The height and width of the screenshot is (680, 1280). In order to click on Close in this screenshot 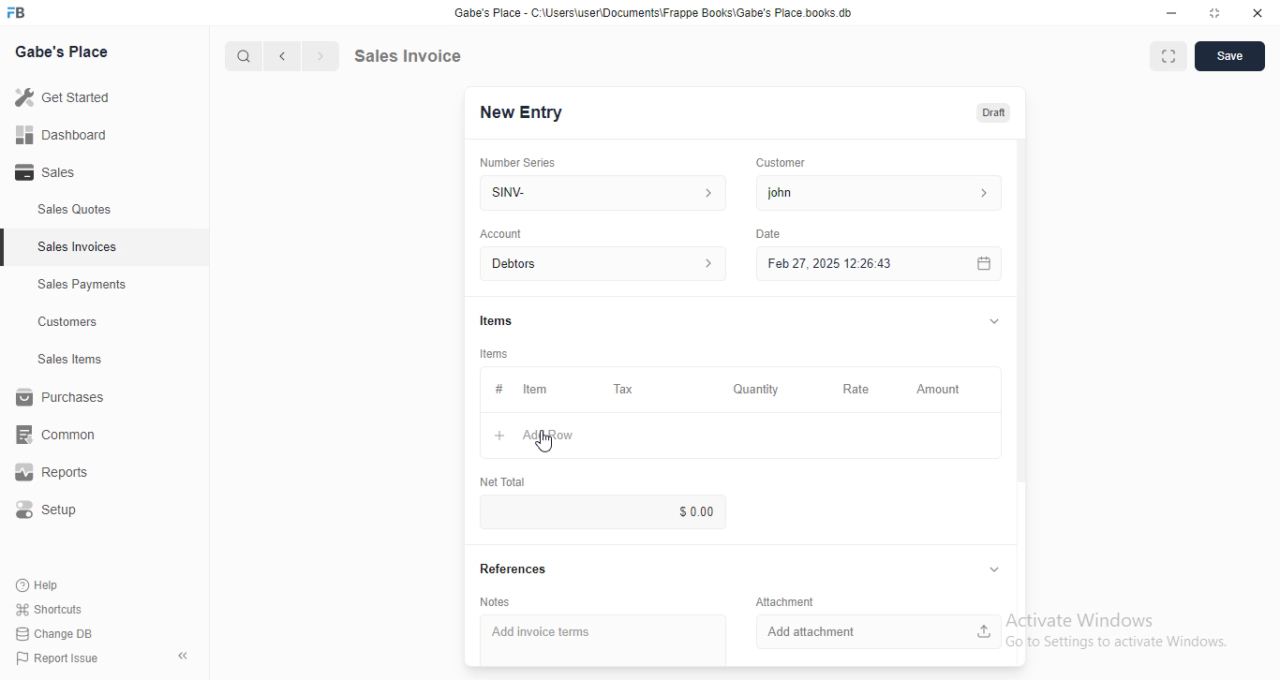, I will do `click(1257, 14)`.